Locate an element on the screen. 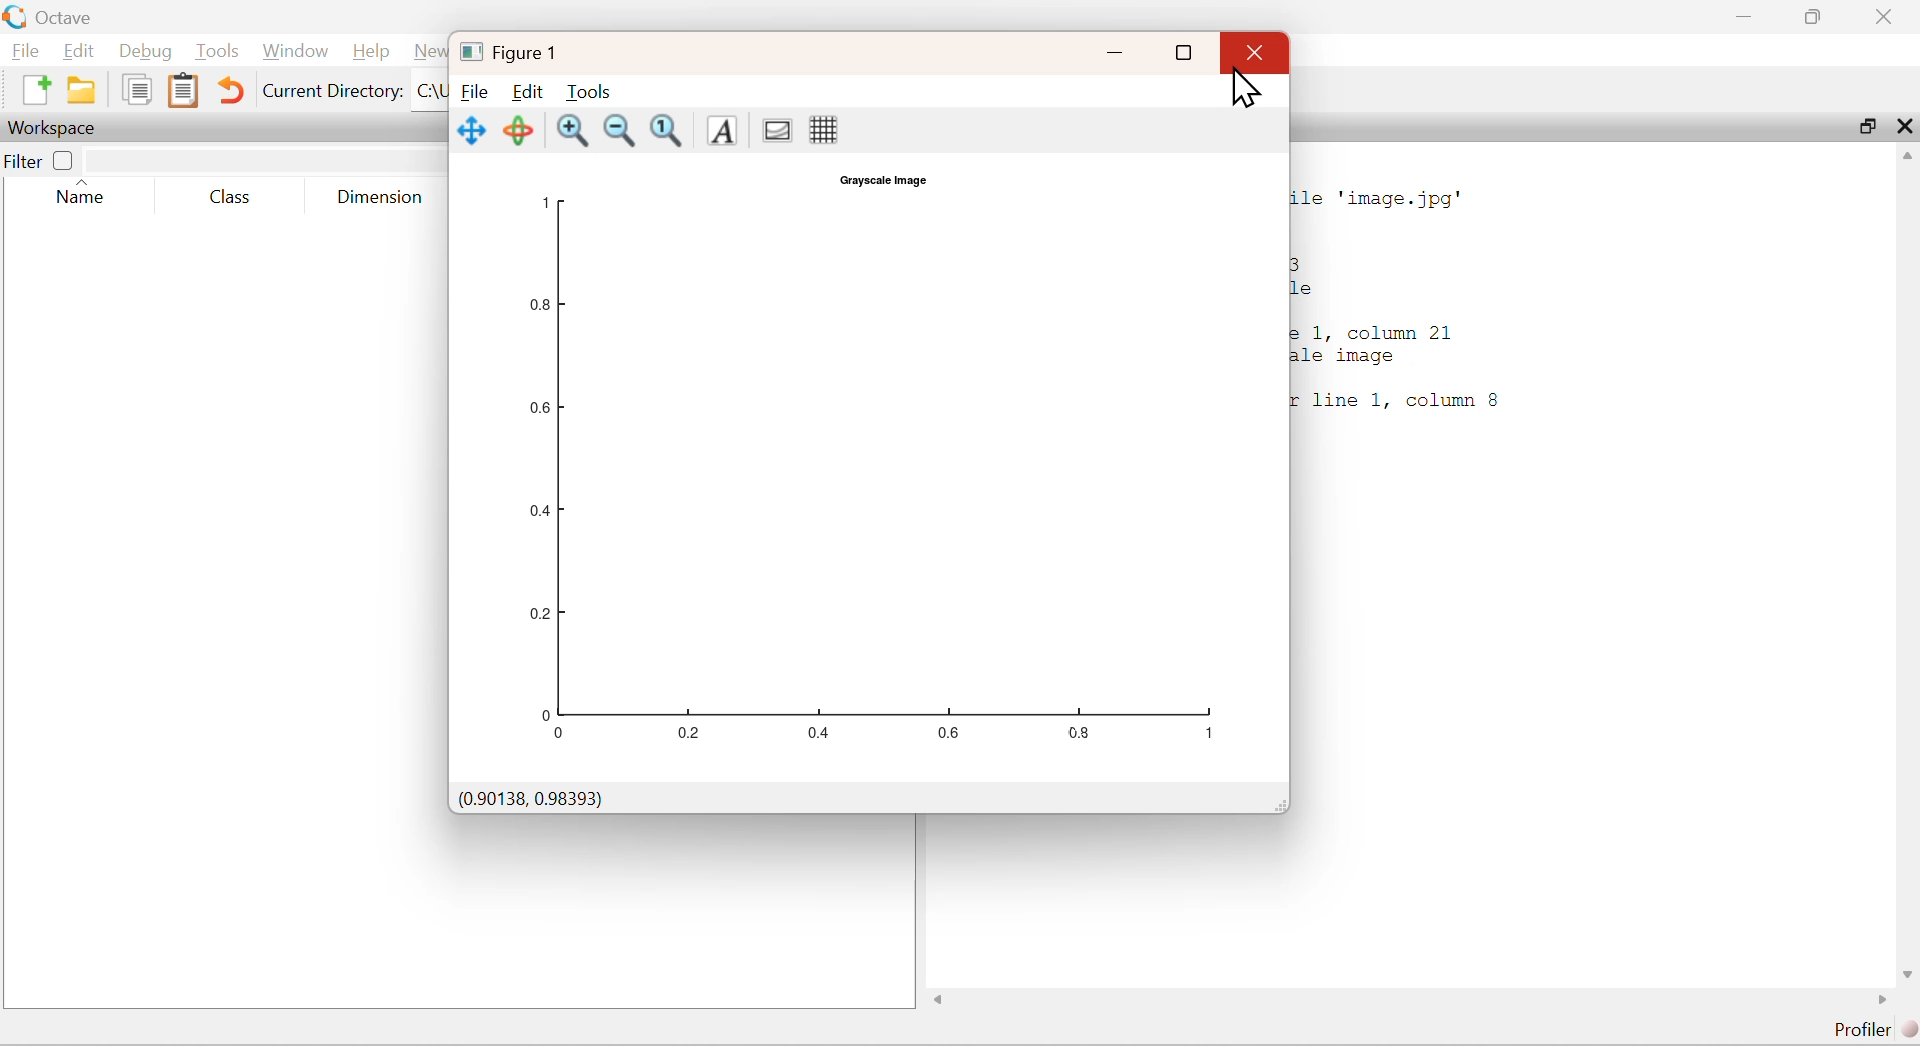  Debug is located at coordinates (147, 54).